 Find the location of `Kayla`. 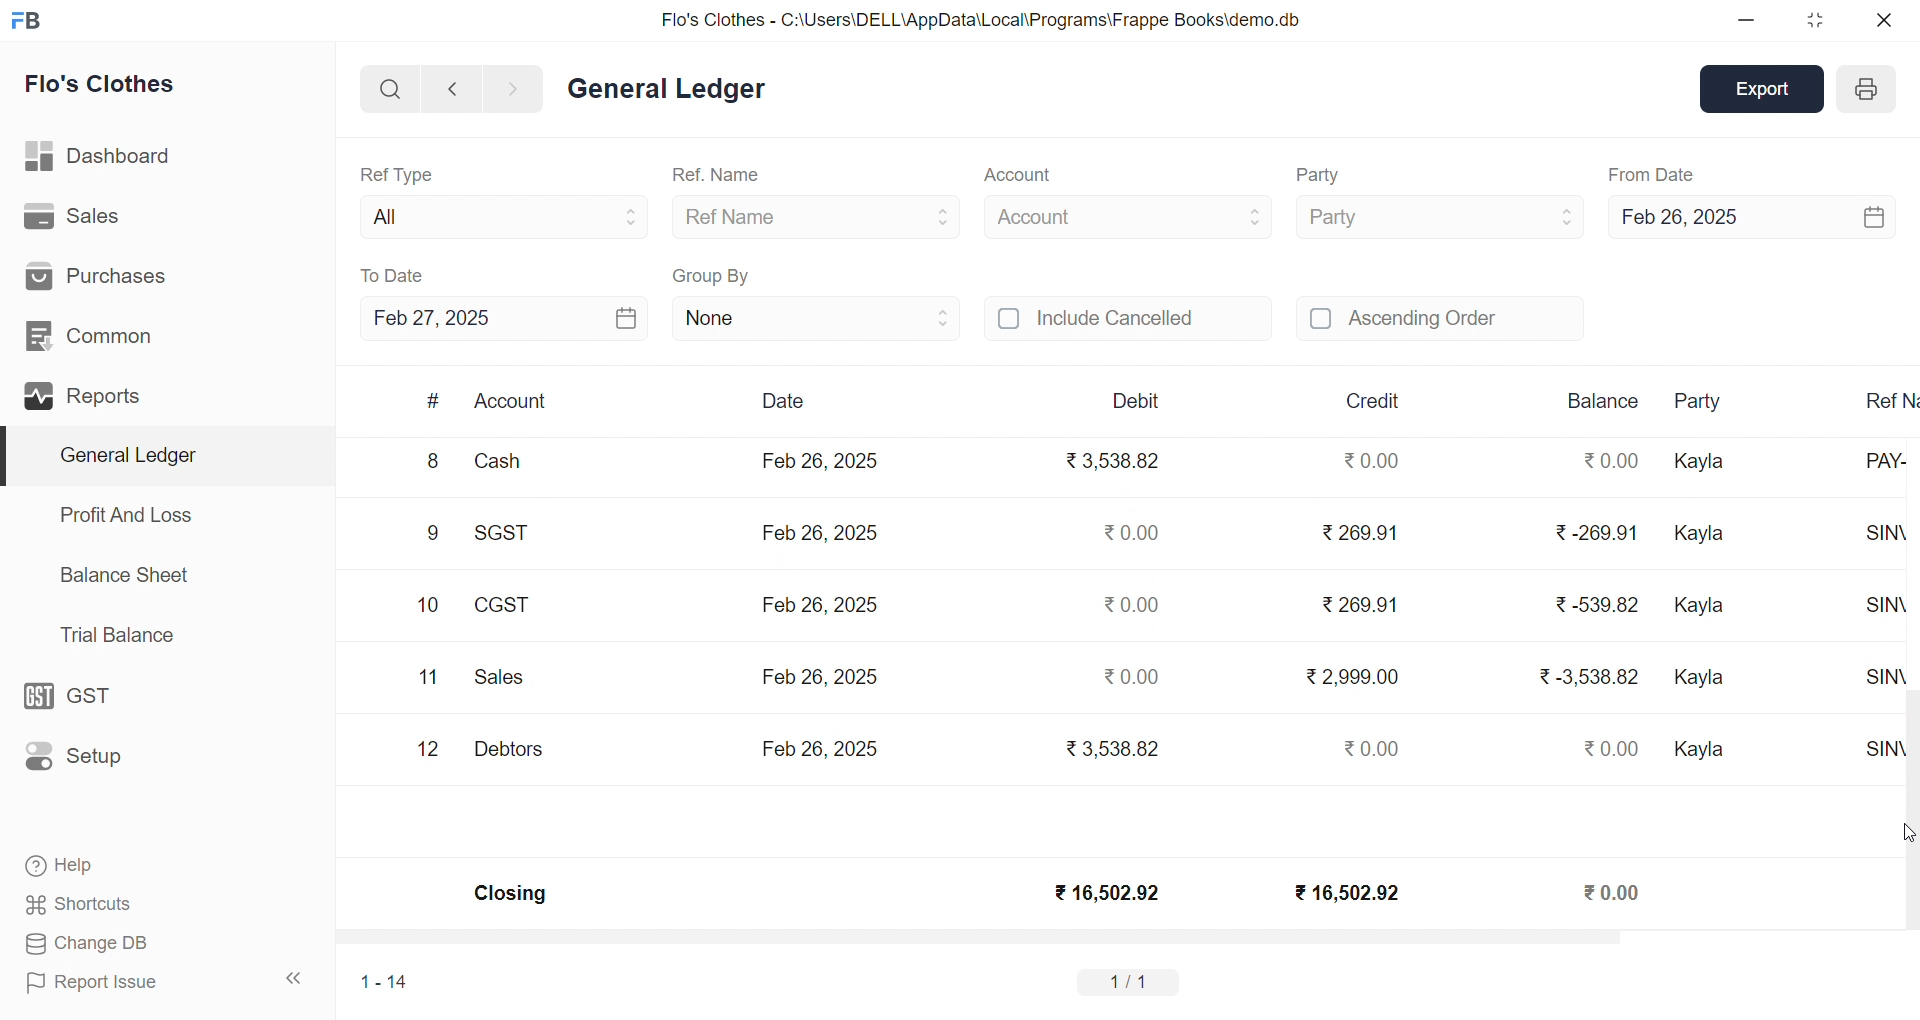

Kayla is located at coordinates (1702, 678).